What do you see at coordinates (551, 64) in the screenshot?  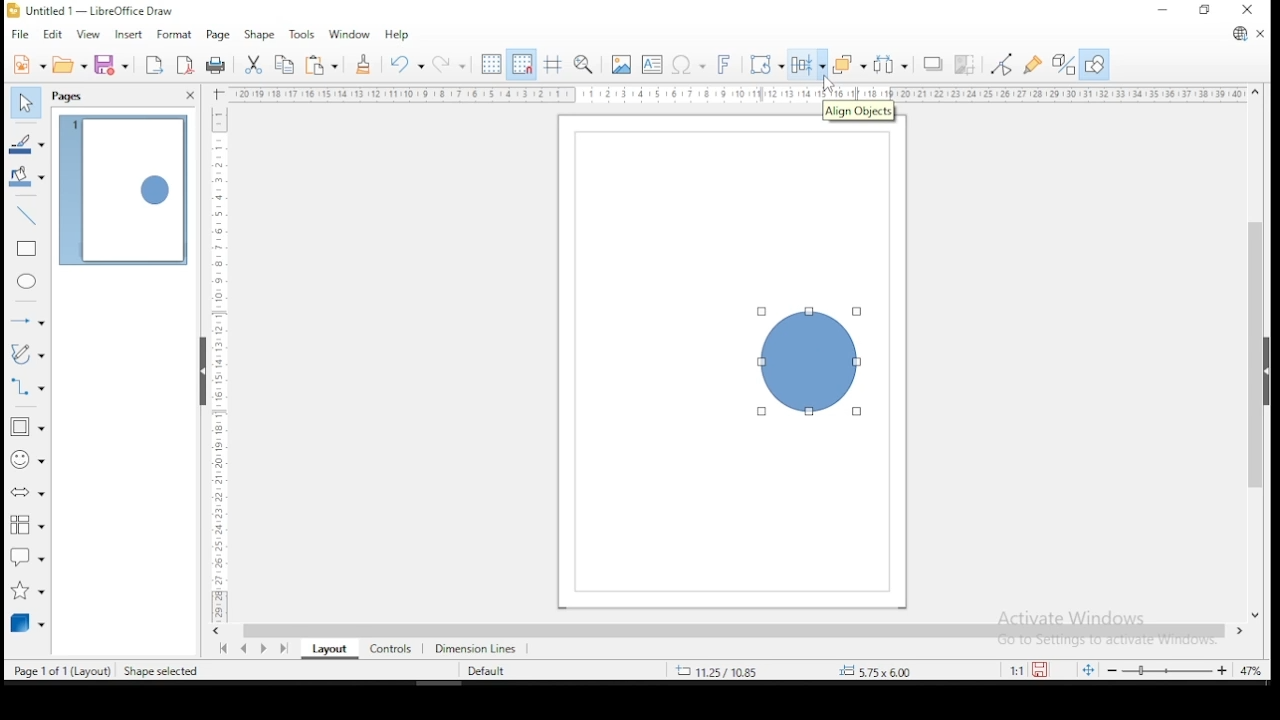 I see `helplines when moving` at bounding box center [551, 64].